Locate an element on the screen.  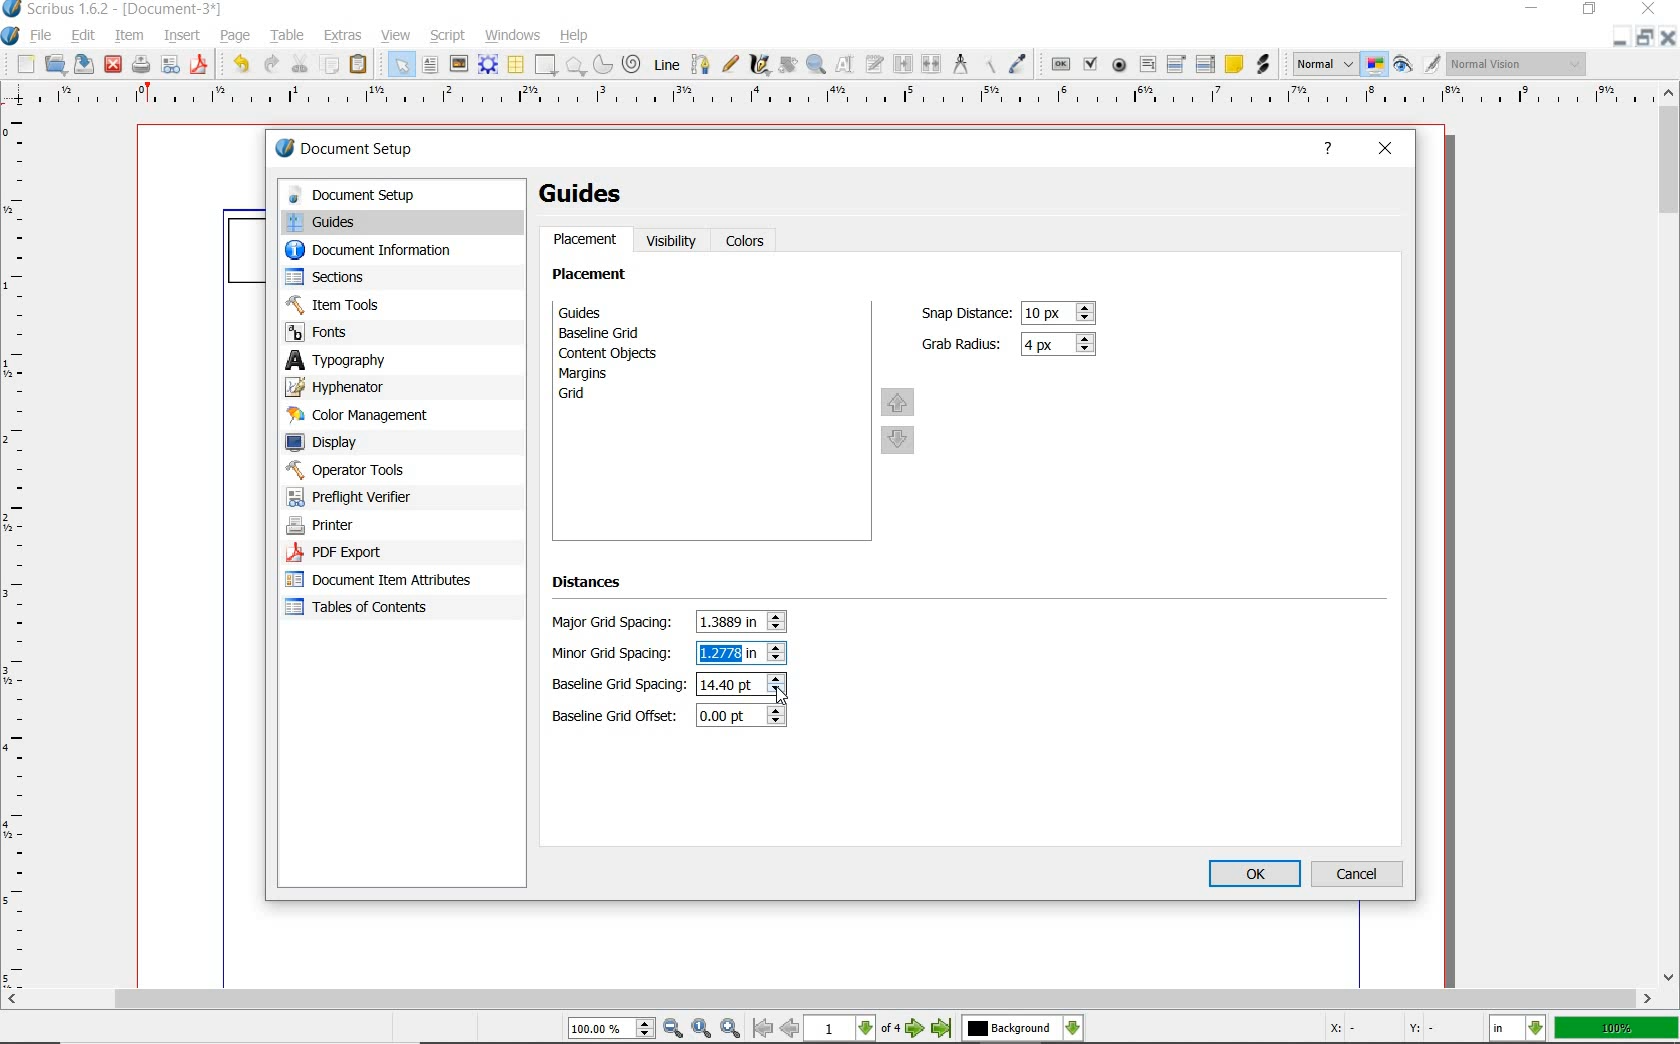
edit is located at coordinates (82, 36).